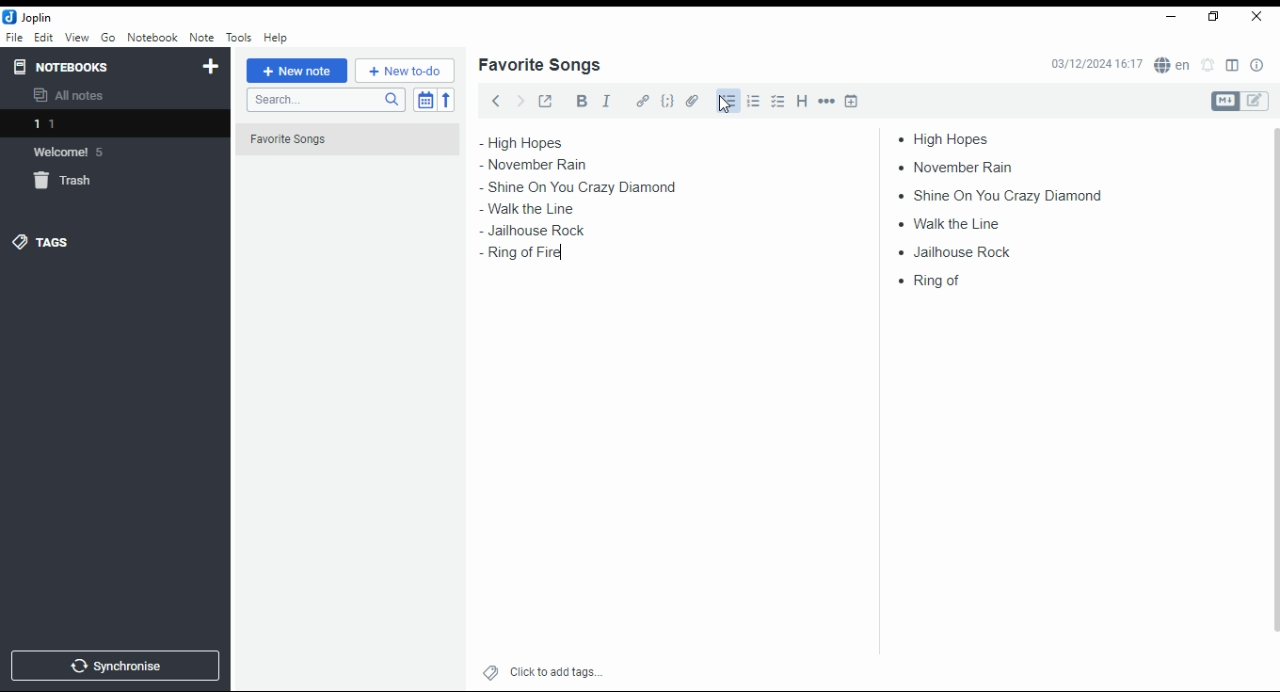 The image size is (1280, 692). Describe the element at coordinates (828, 100) in the screenshot. I see `horizontal rule` at that location.